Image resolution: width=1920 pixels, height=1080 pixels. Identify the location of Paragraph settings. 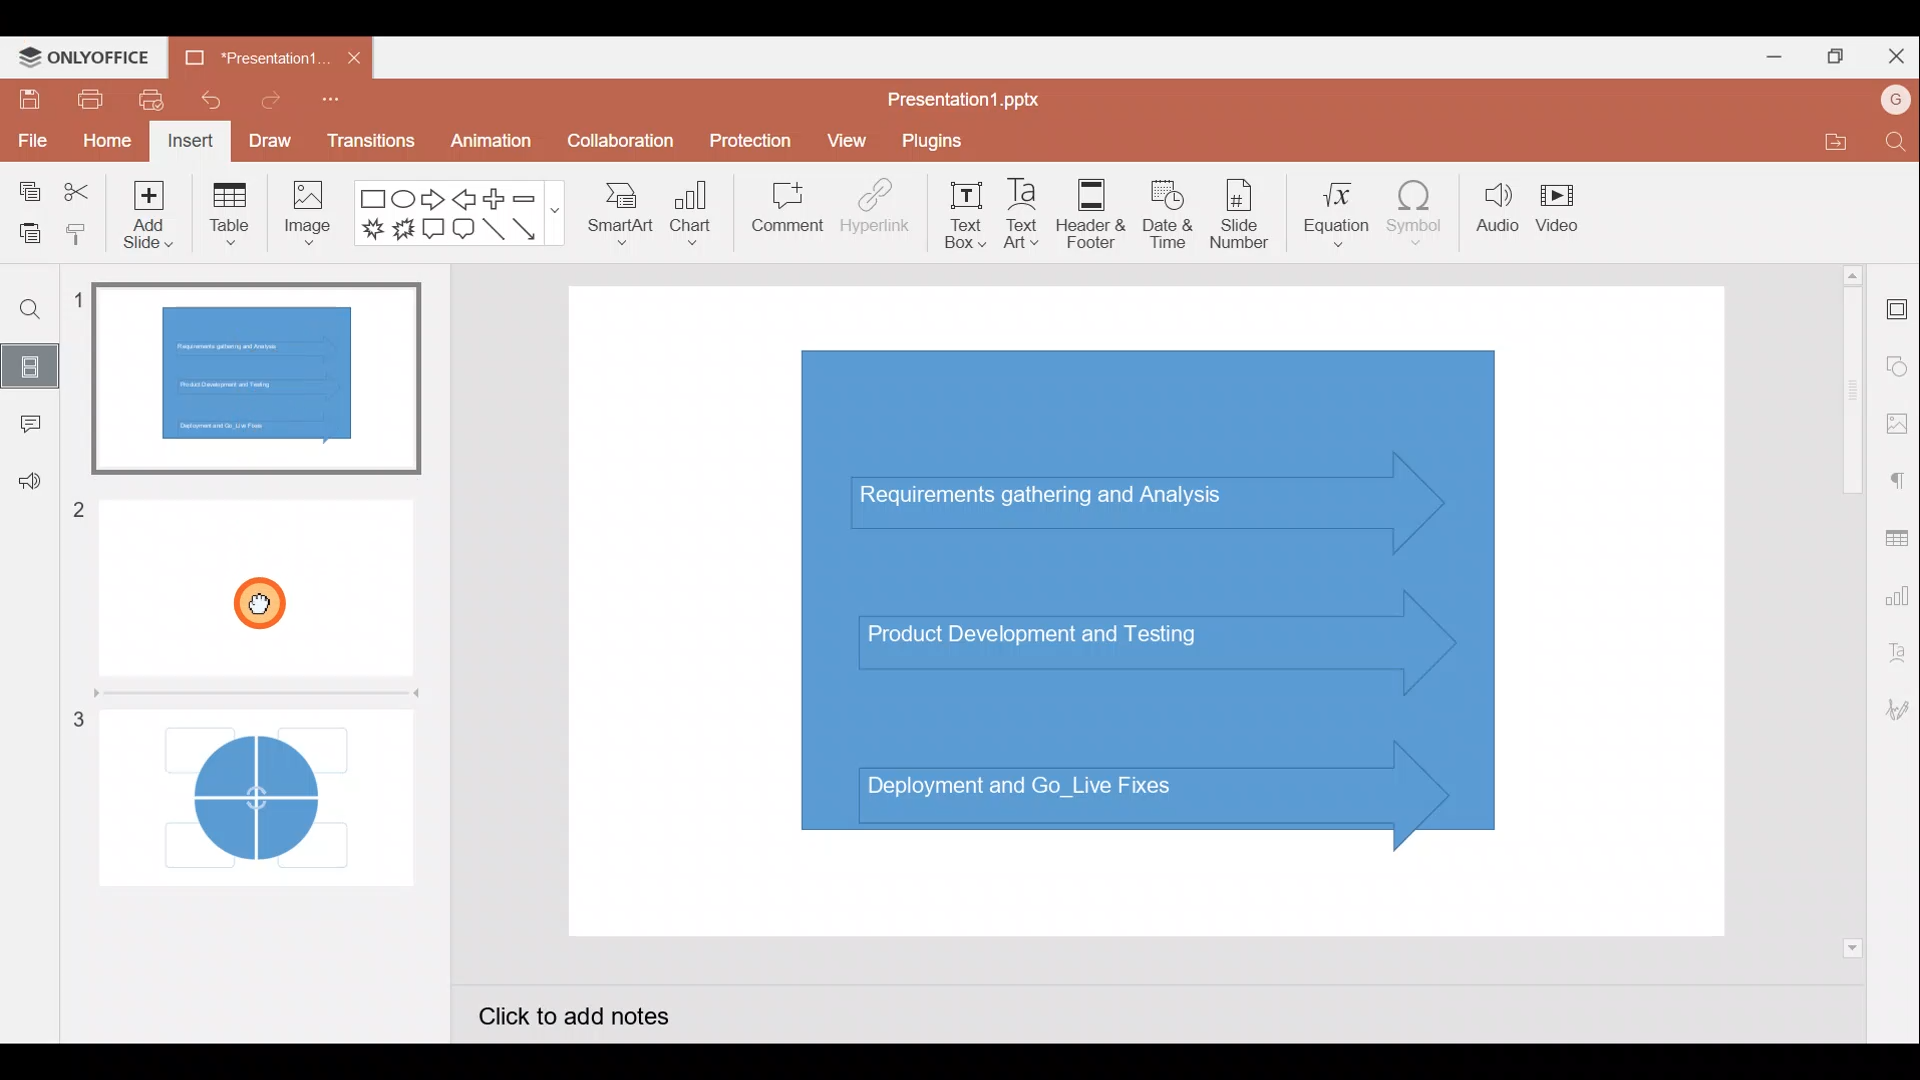
(1900, 481).